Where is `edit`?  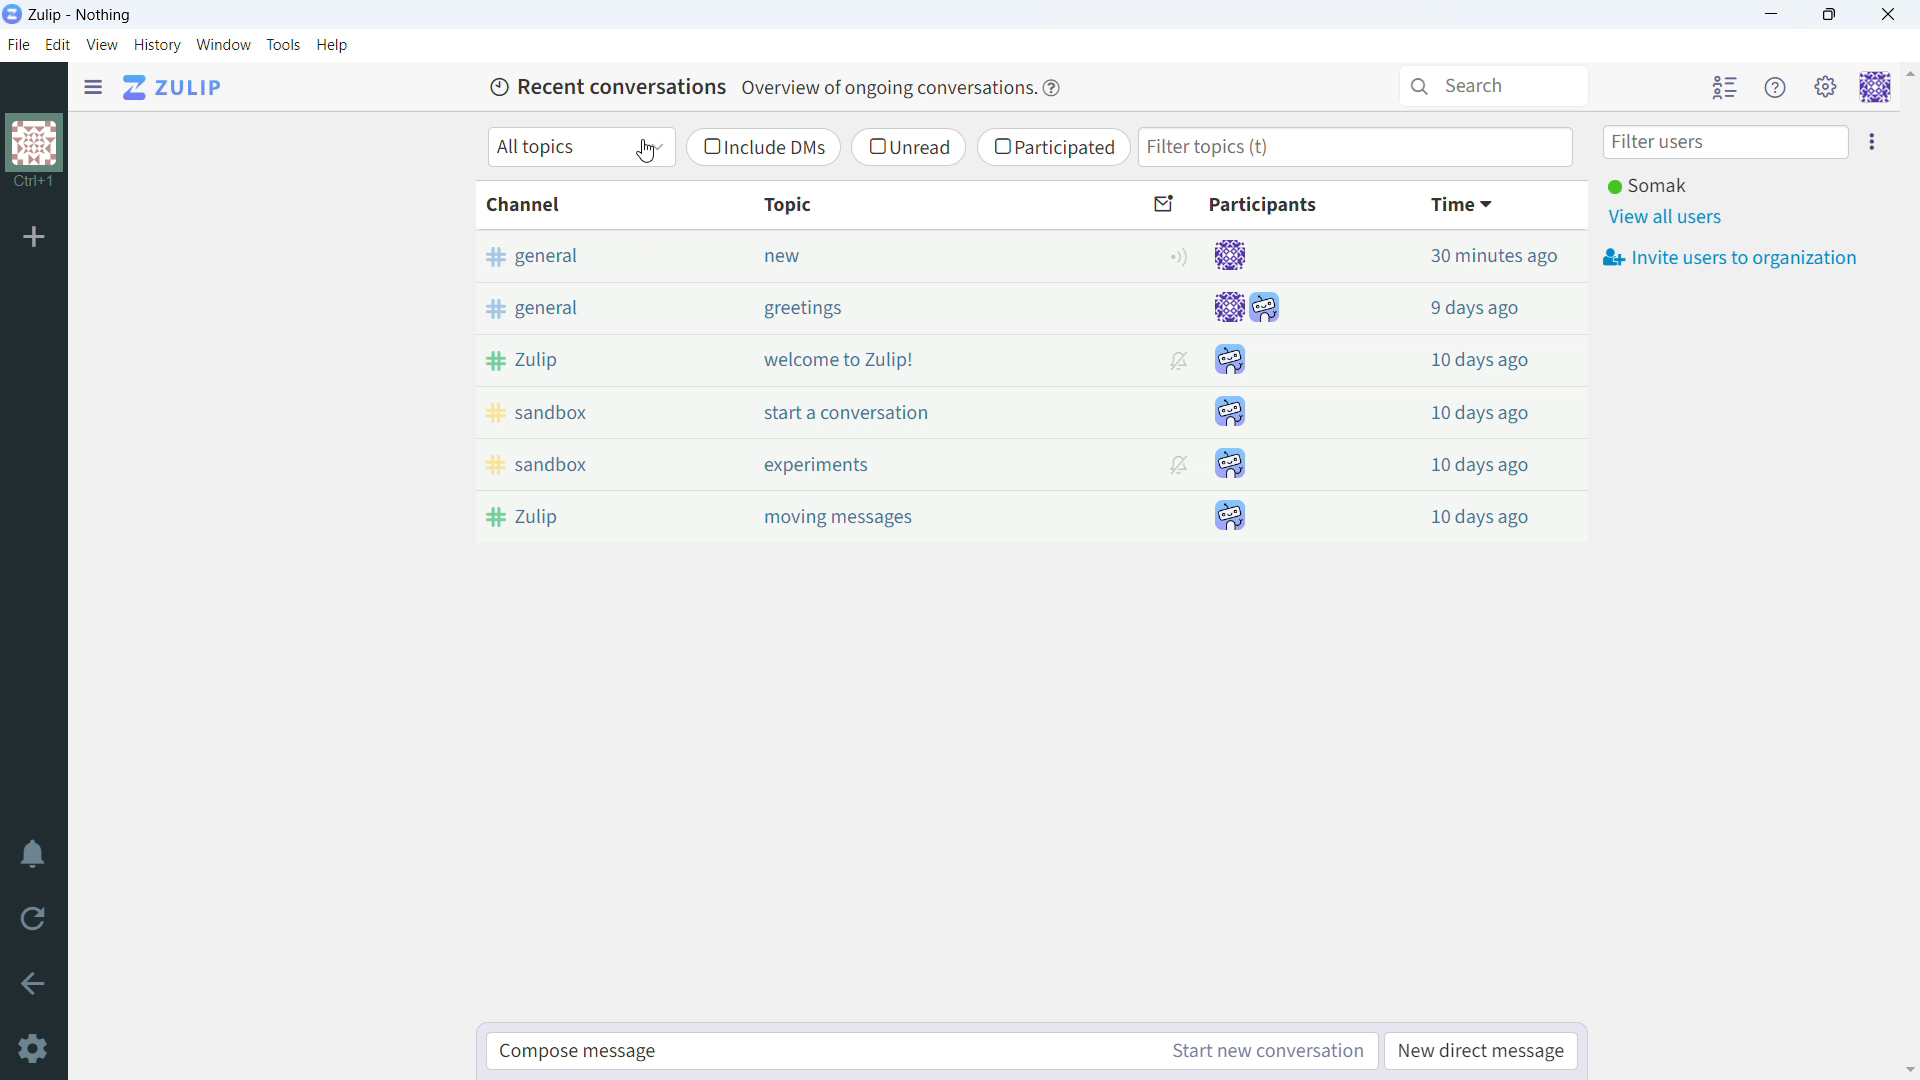
edit is located at coordinates (58, 45).